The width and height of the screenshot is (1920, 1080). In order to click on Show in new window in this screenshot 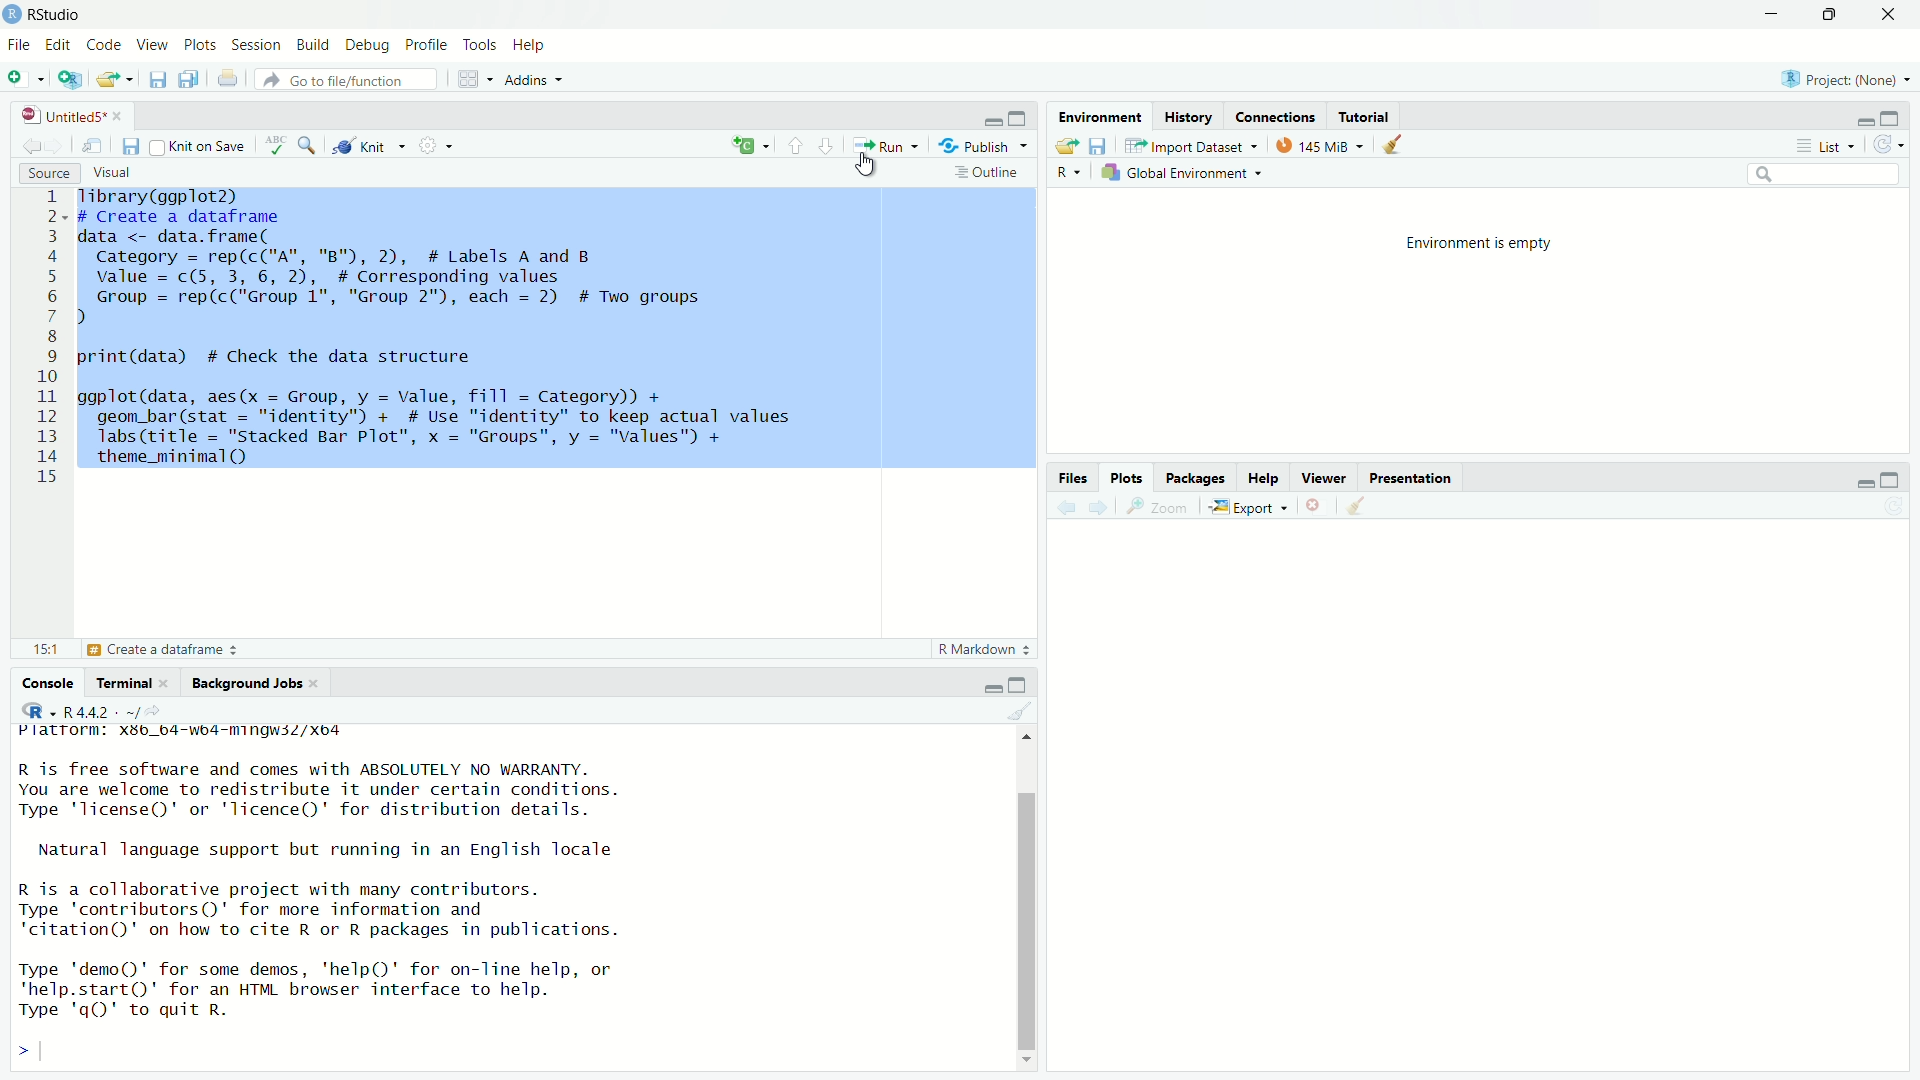, I will do `click(94, 144)`.